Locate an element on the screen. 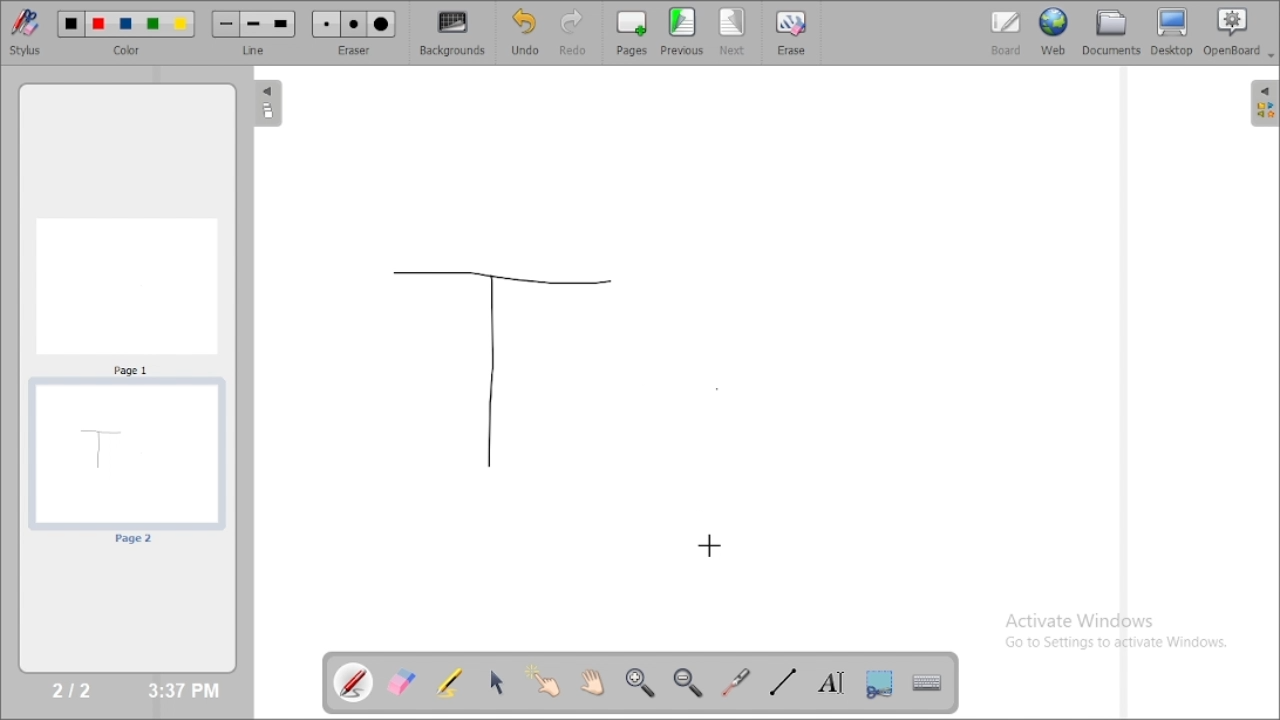 The height and width of the screenshot is (720, 1280). Large eraser is located at coordinates (382, 25).